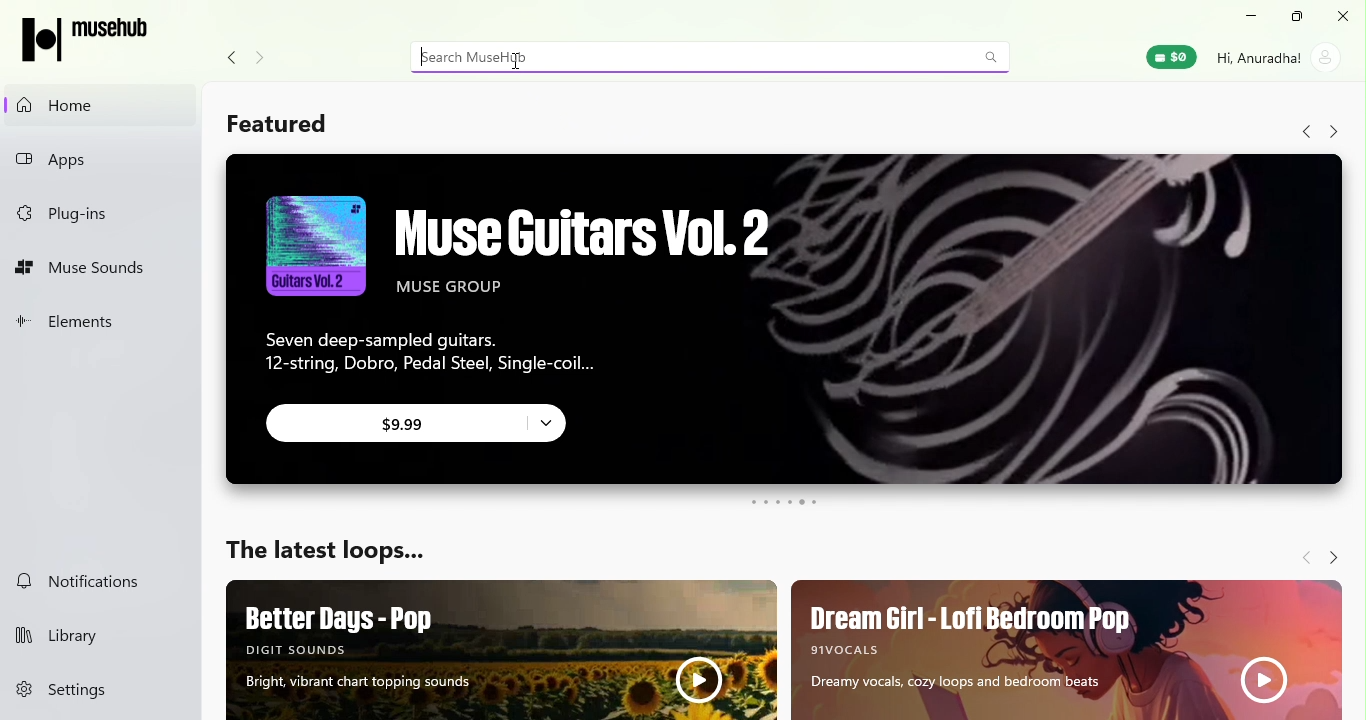  Describe the element at coordinates (102, 690) in the screenshot. I see `Settings` at that location.